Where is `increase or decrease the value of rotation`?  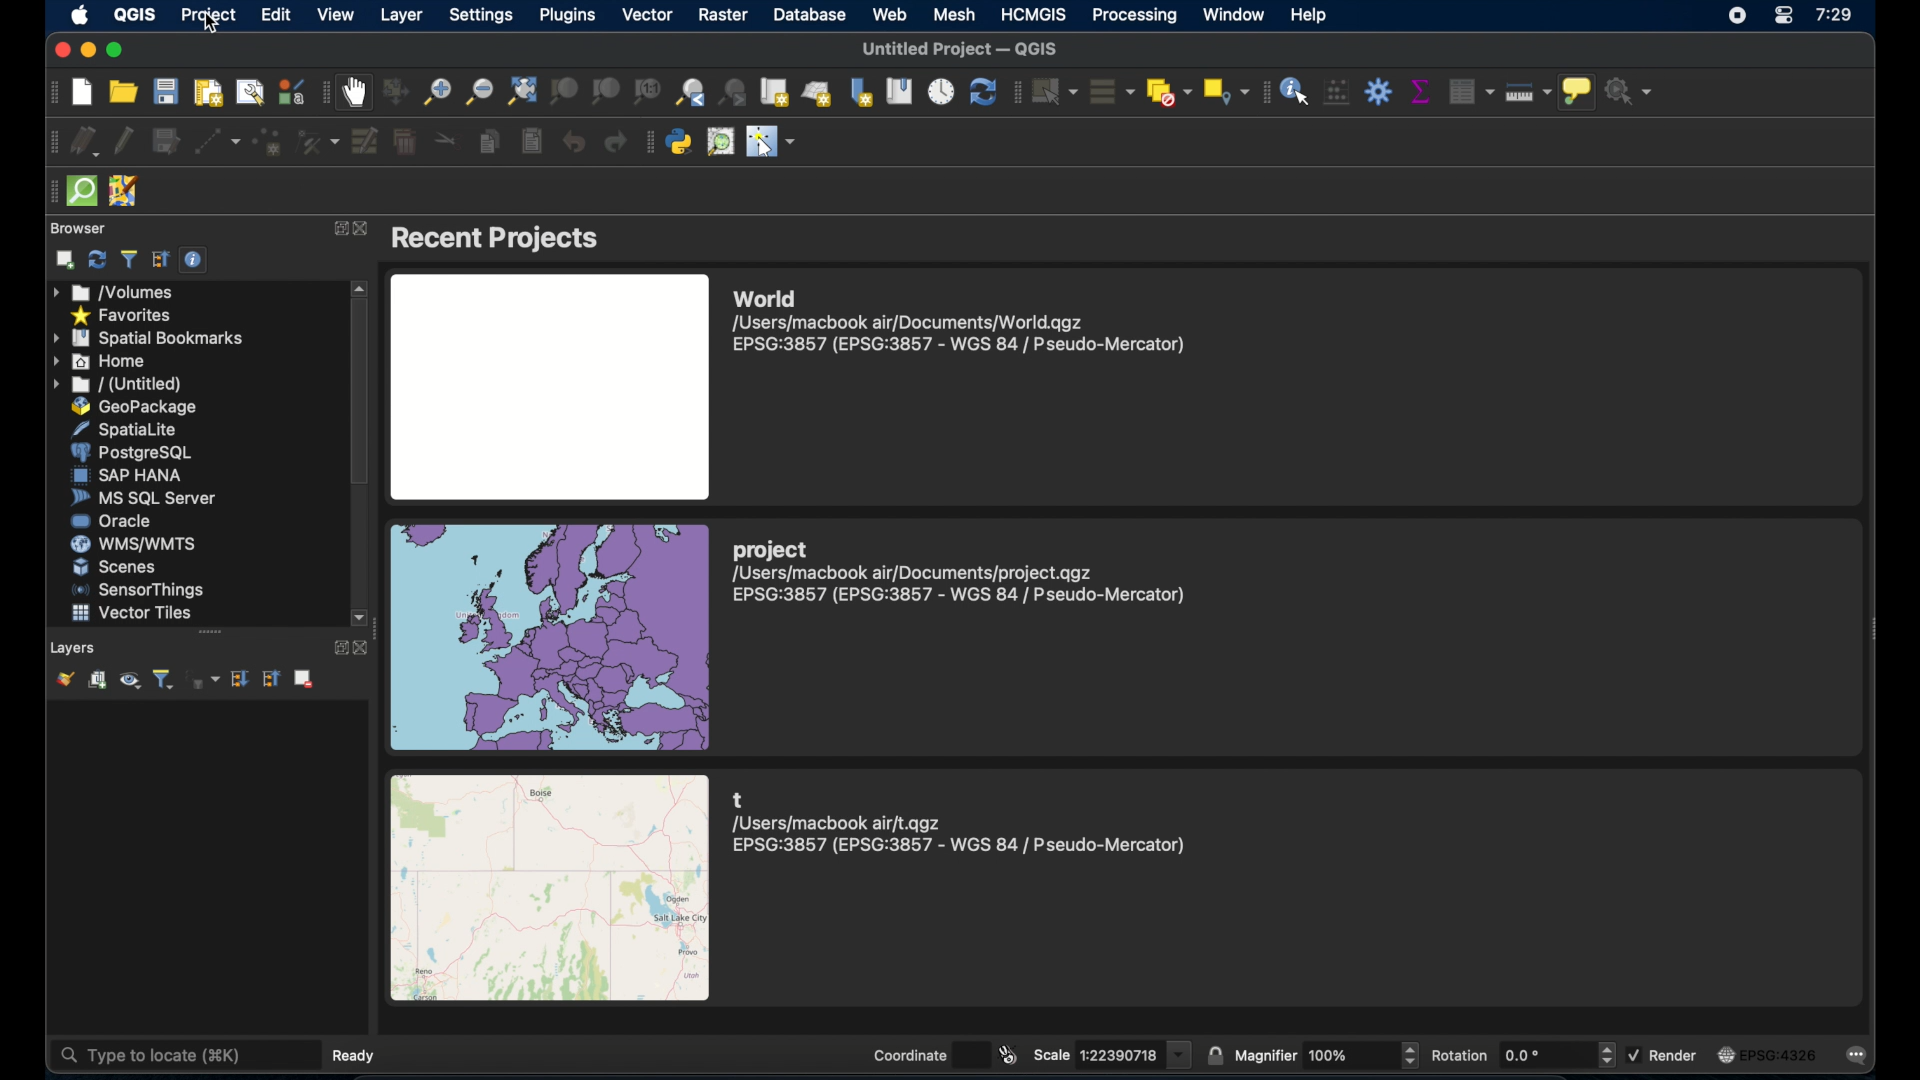 increase or decrease the value of rotation is located at coordinates (1607, 1055).